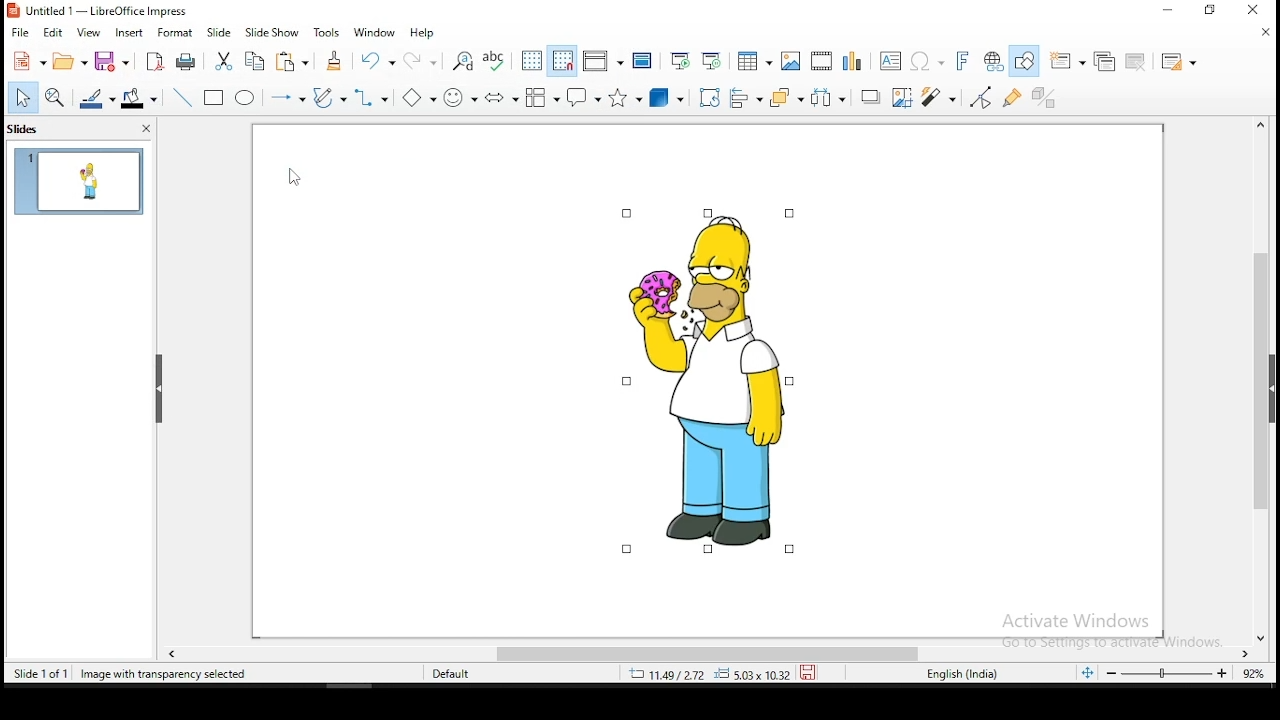 Image resolution: width=1280 pixels, height=720 pixels. What do you see at coordinates (1261, 124) in the screenshot?
I see `close` at bounding box center [1261, 124].